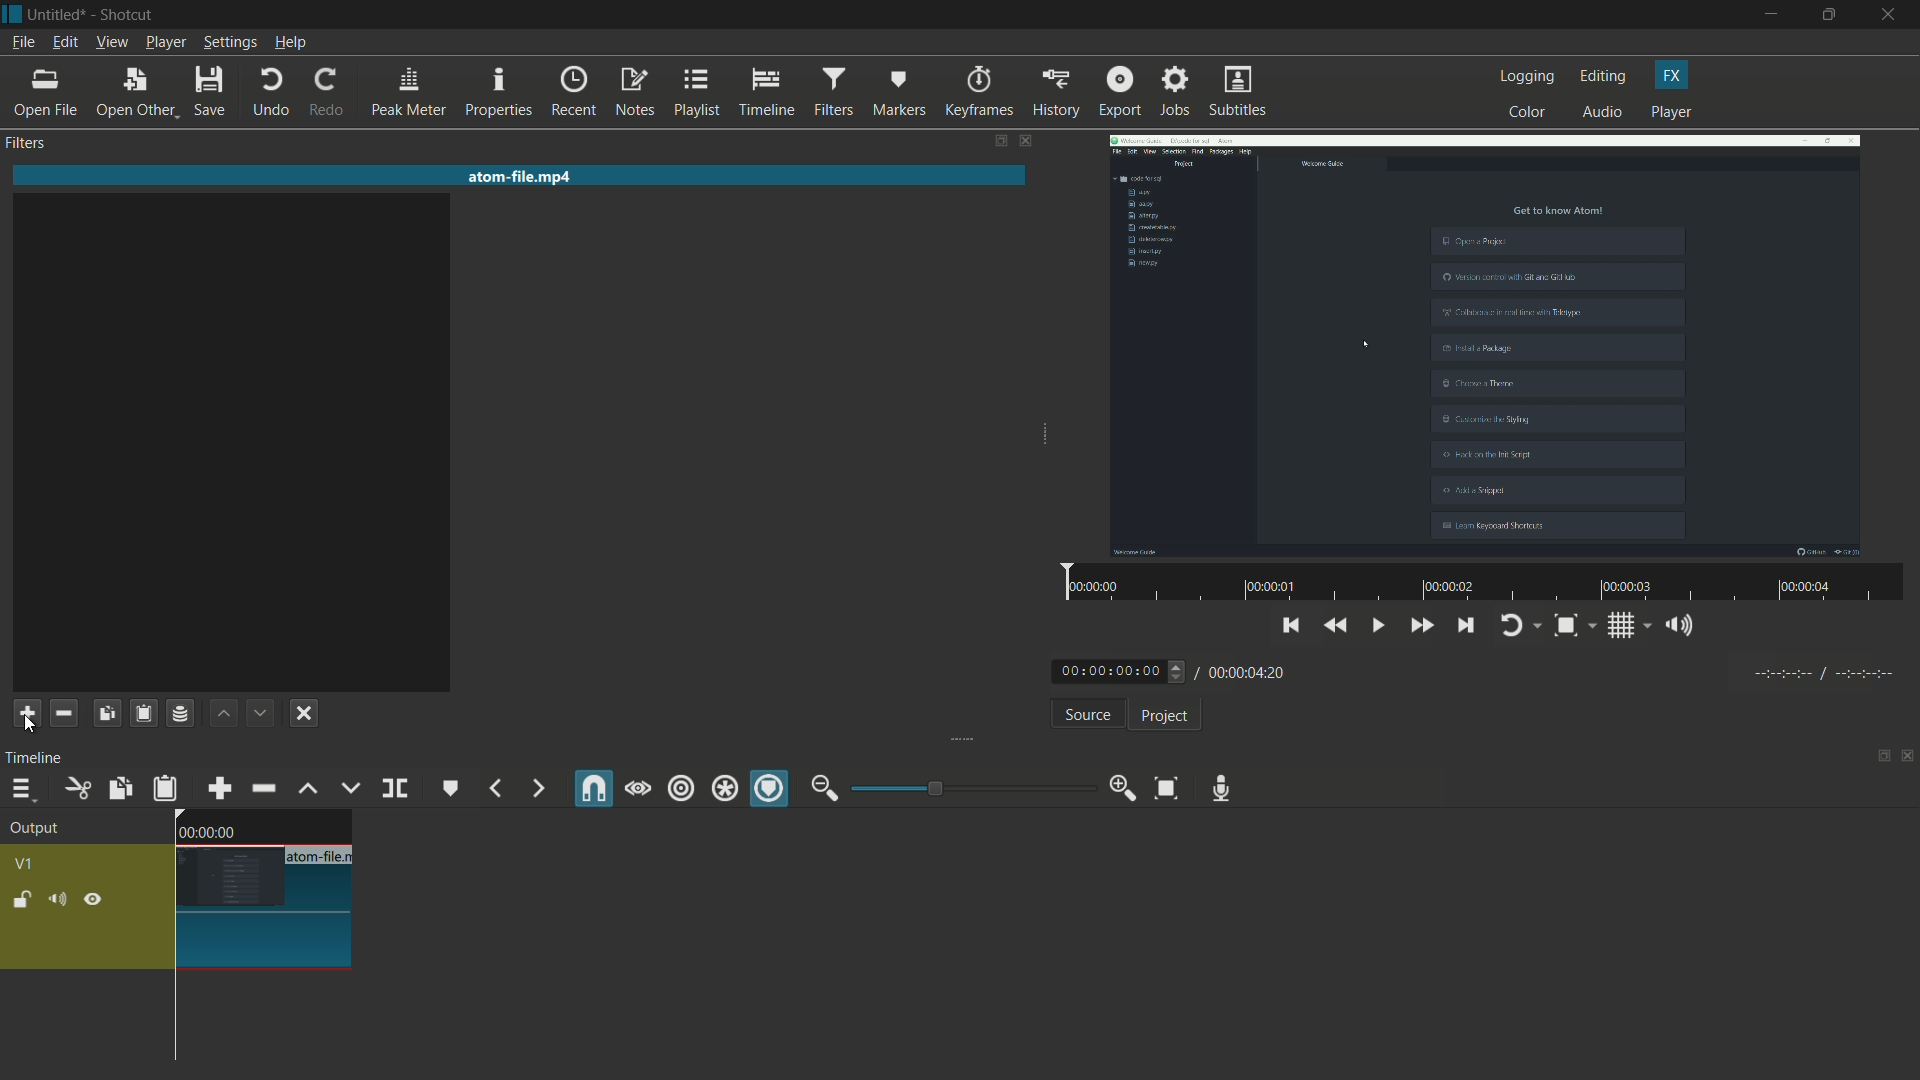 Image resolution: width=1920 pixels, height=1080 pixels. What do you see at coordinates (128, 16) in the screenshot?
I see `Shotcut` at bounding box center [128, 16].